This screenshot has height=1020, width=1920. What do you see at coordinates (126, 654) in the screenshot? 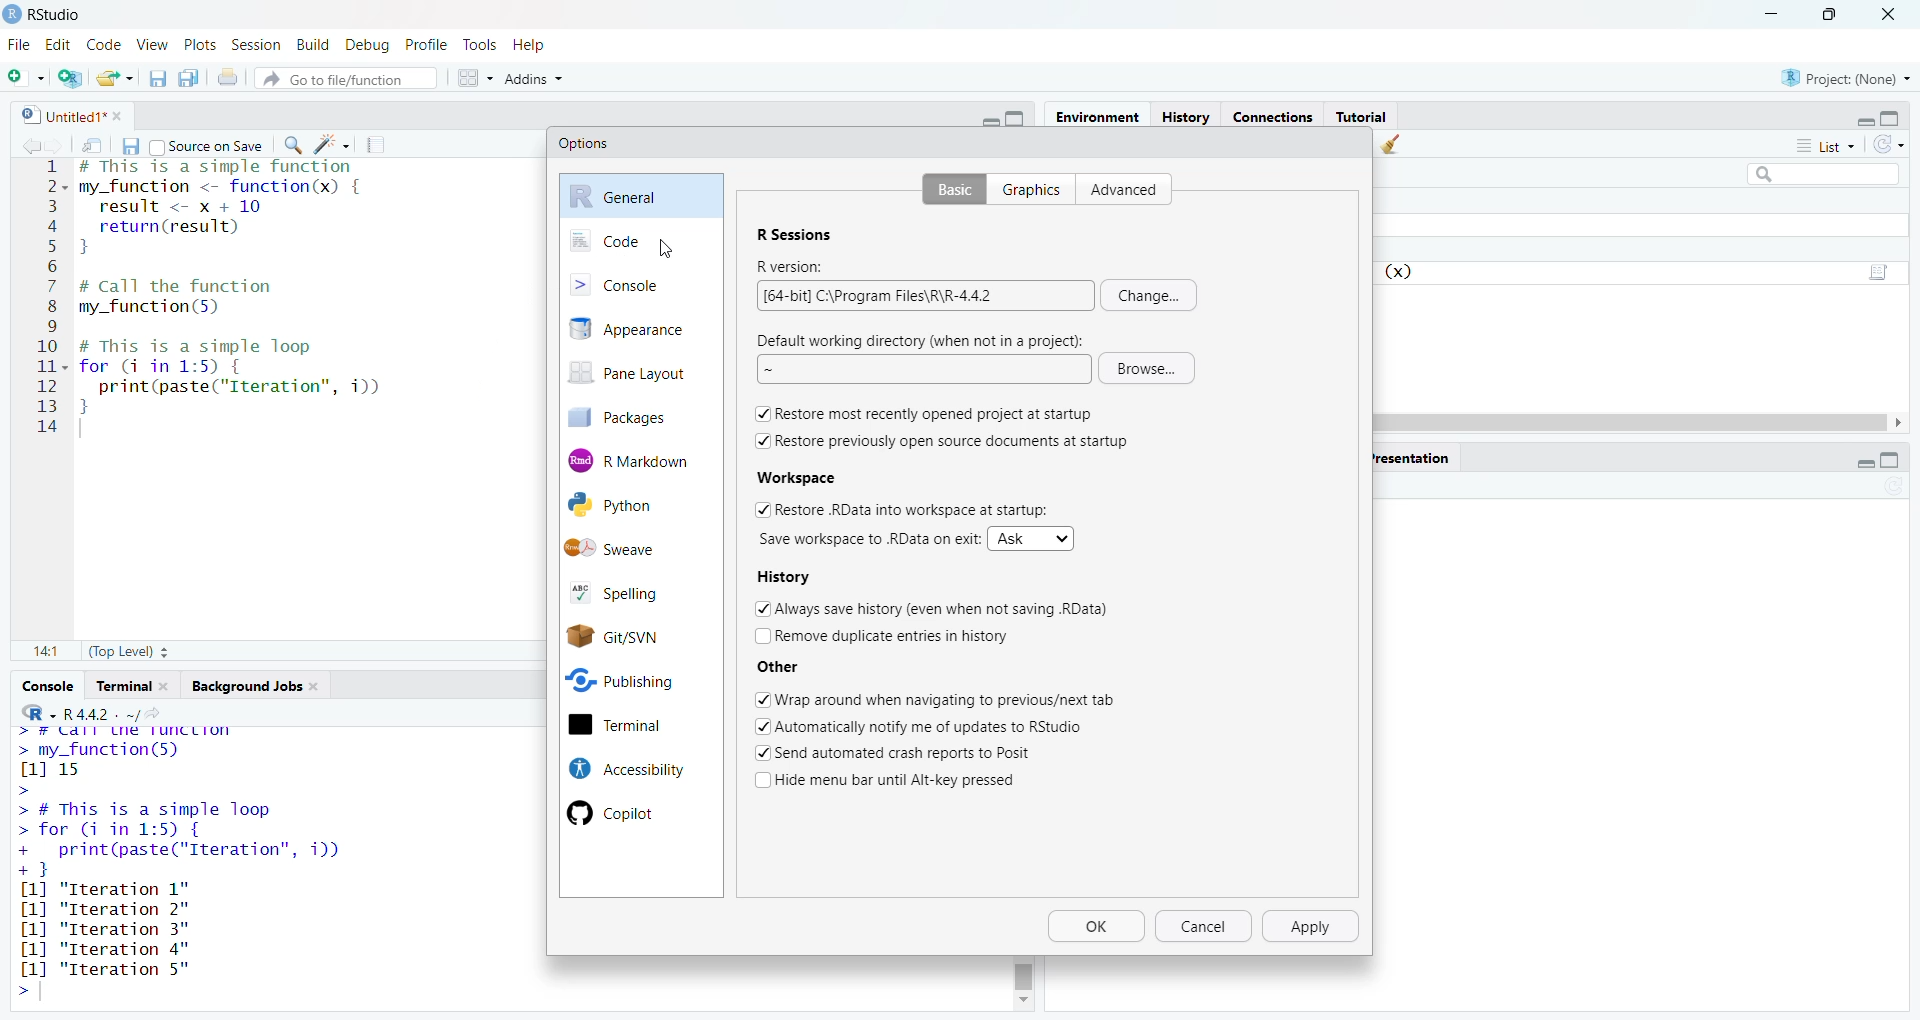
I see `(Top Level)` at bounding box center [126, 654].